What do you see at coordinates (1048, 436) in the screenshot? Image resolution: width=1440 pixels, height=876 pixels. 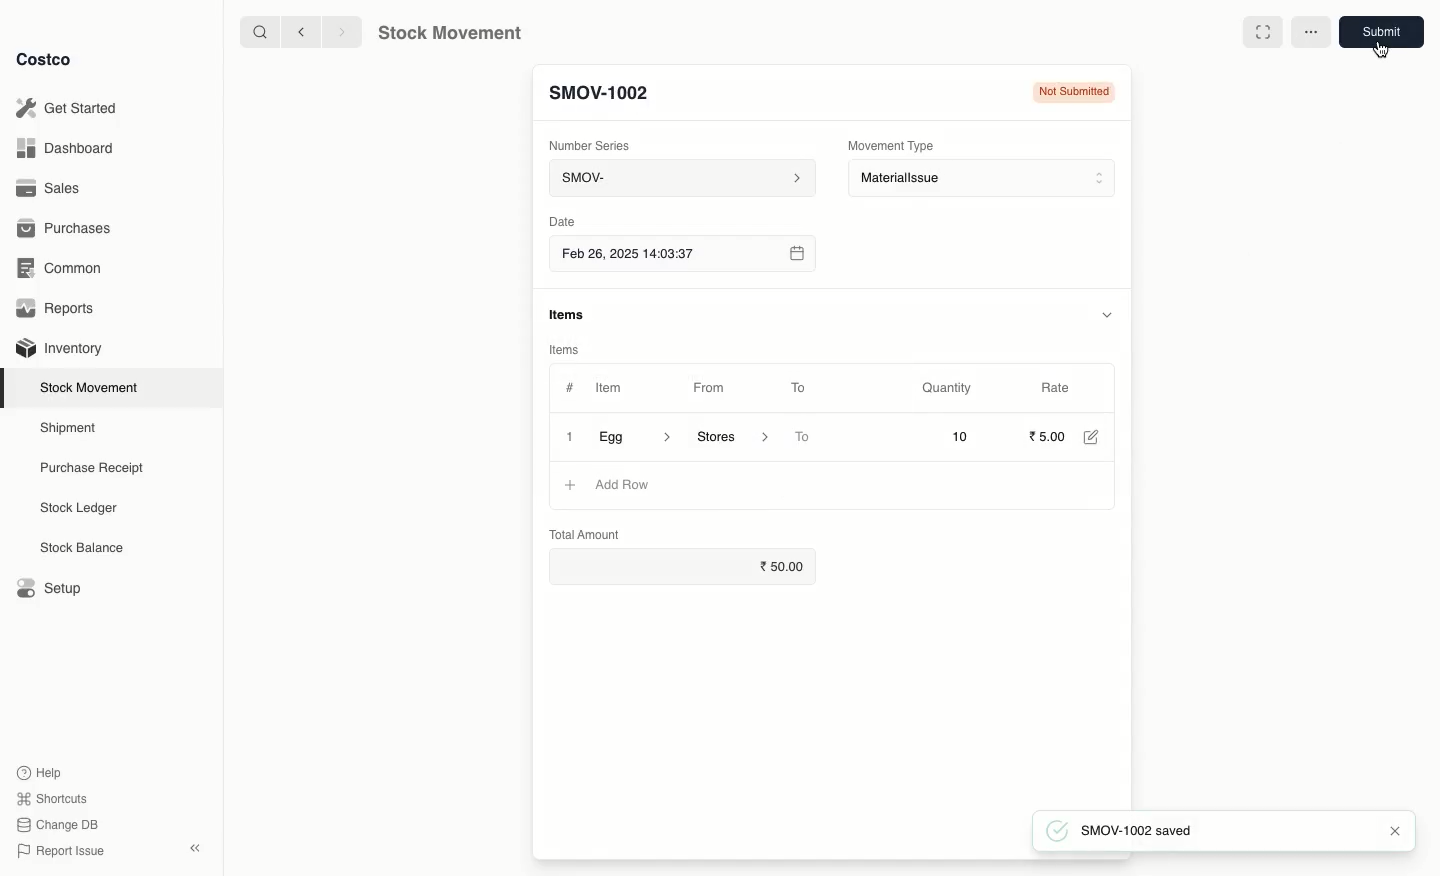 I see `5.00` at bounding box center [1048, 436].